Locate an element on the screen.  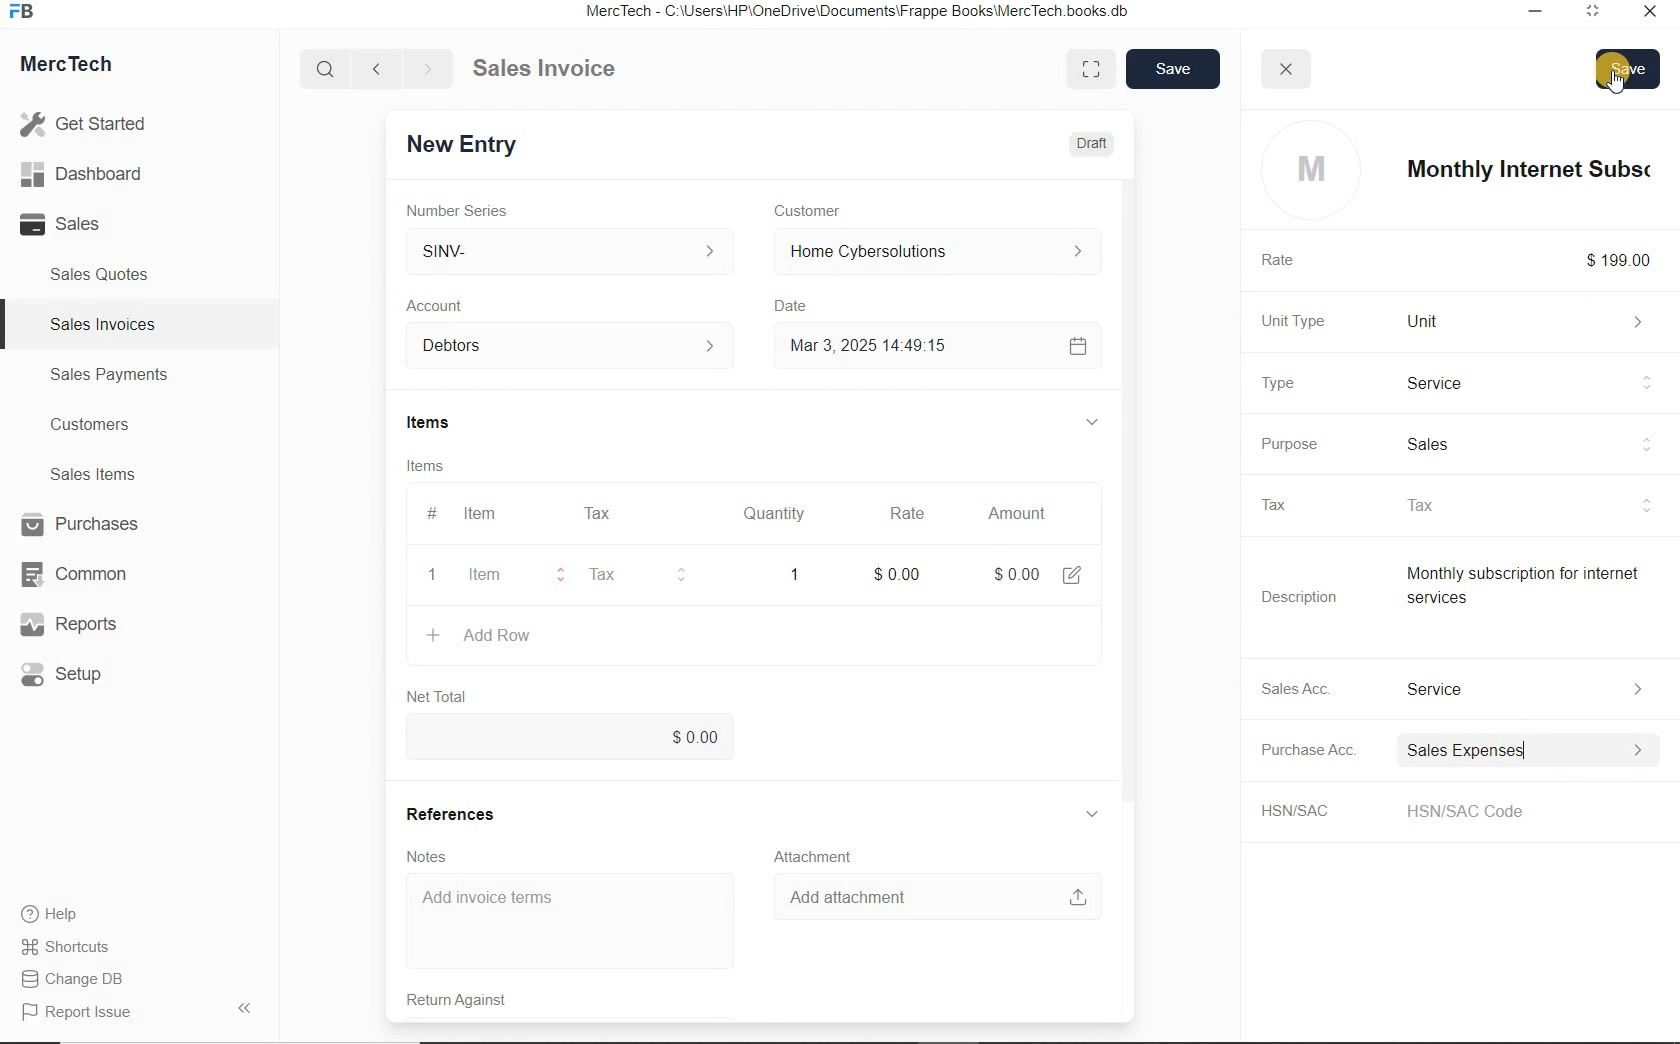
quatity: 1 is located at coordinates (784, 573).